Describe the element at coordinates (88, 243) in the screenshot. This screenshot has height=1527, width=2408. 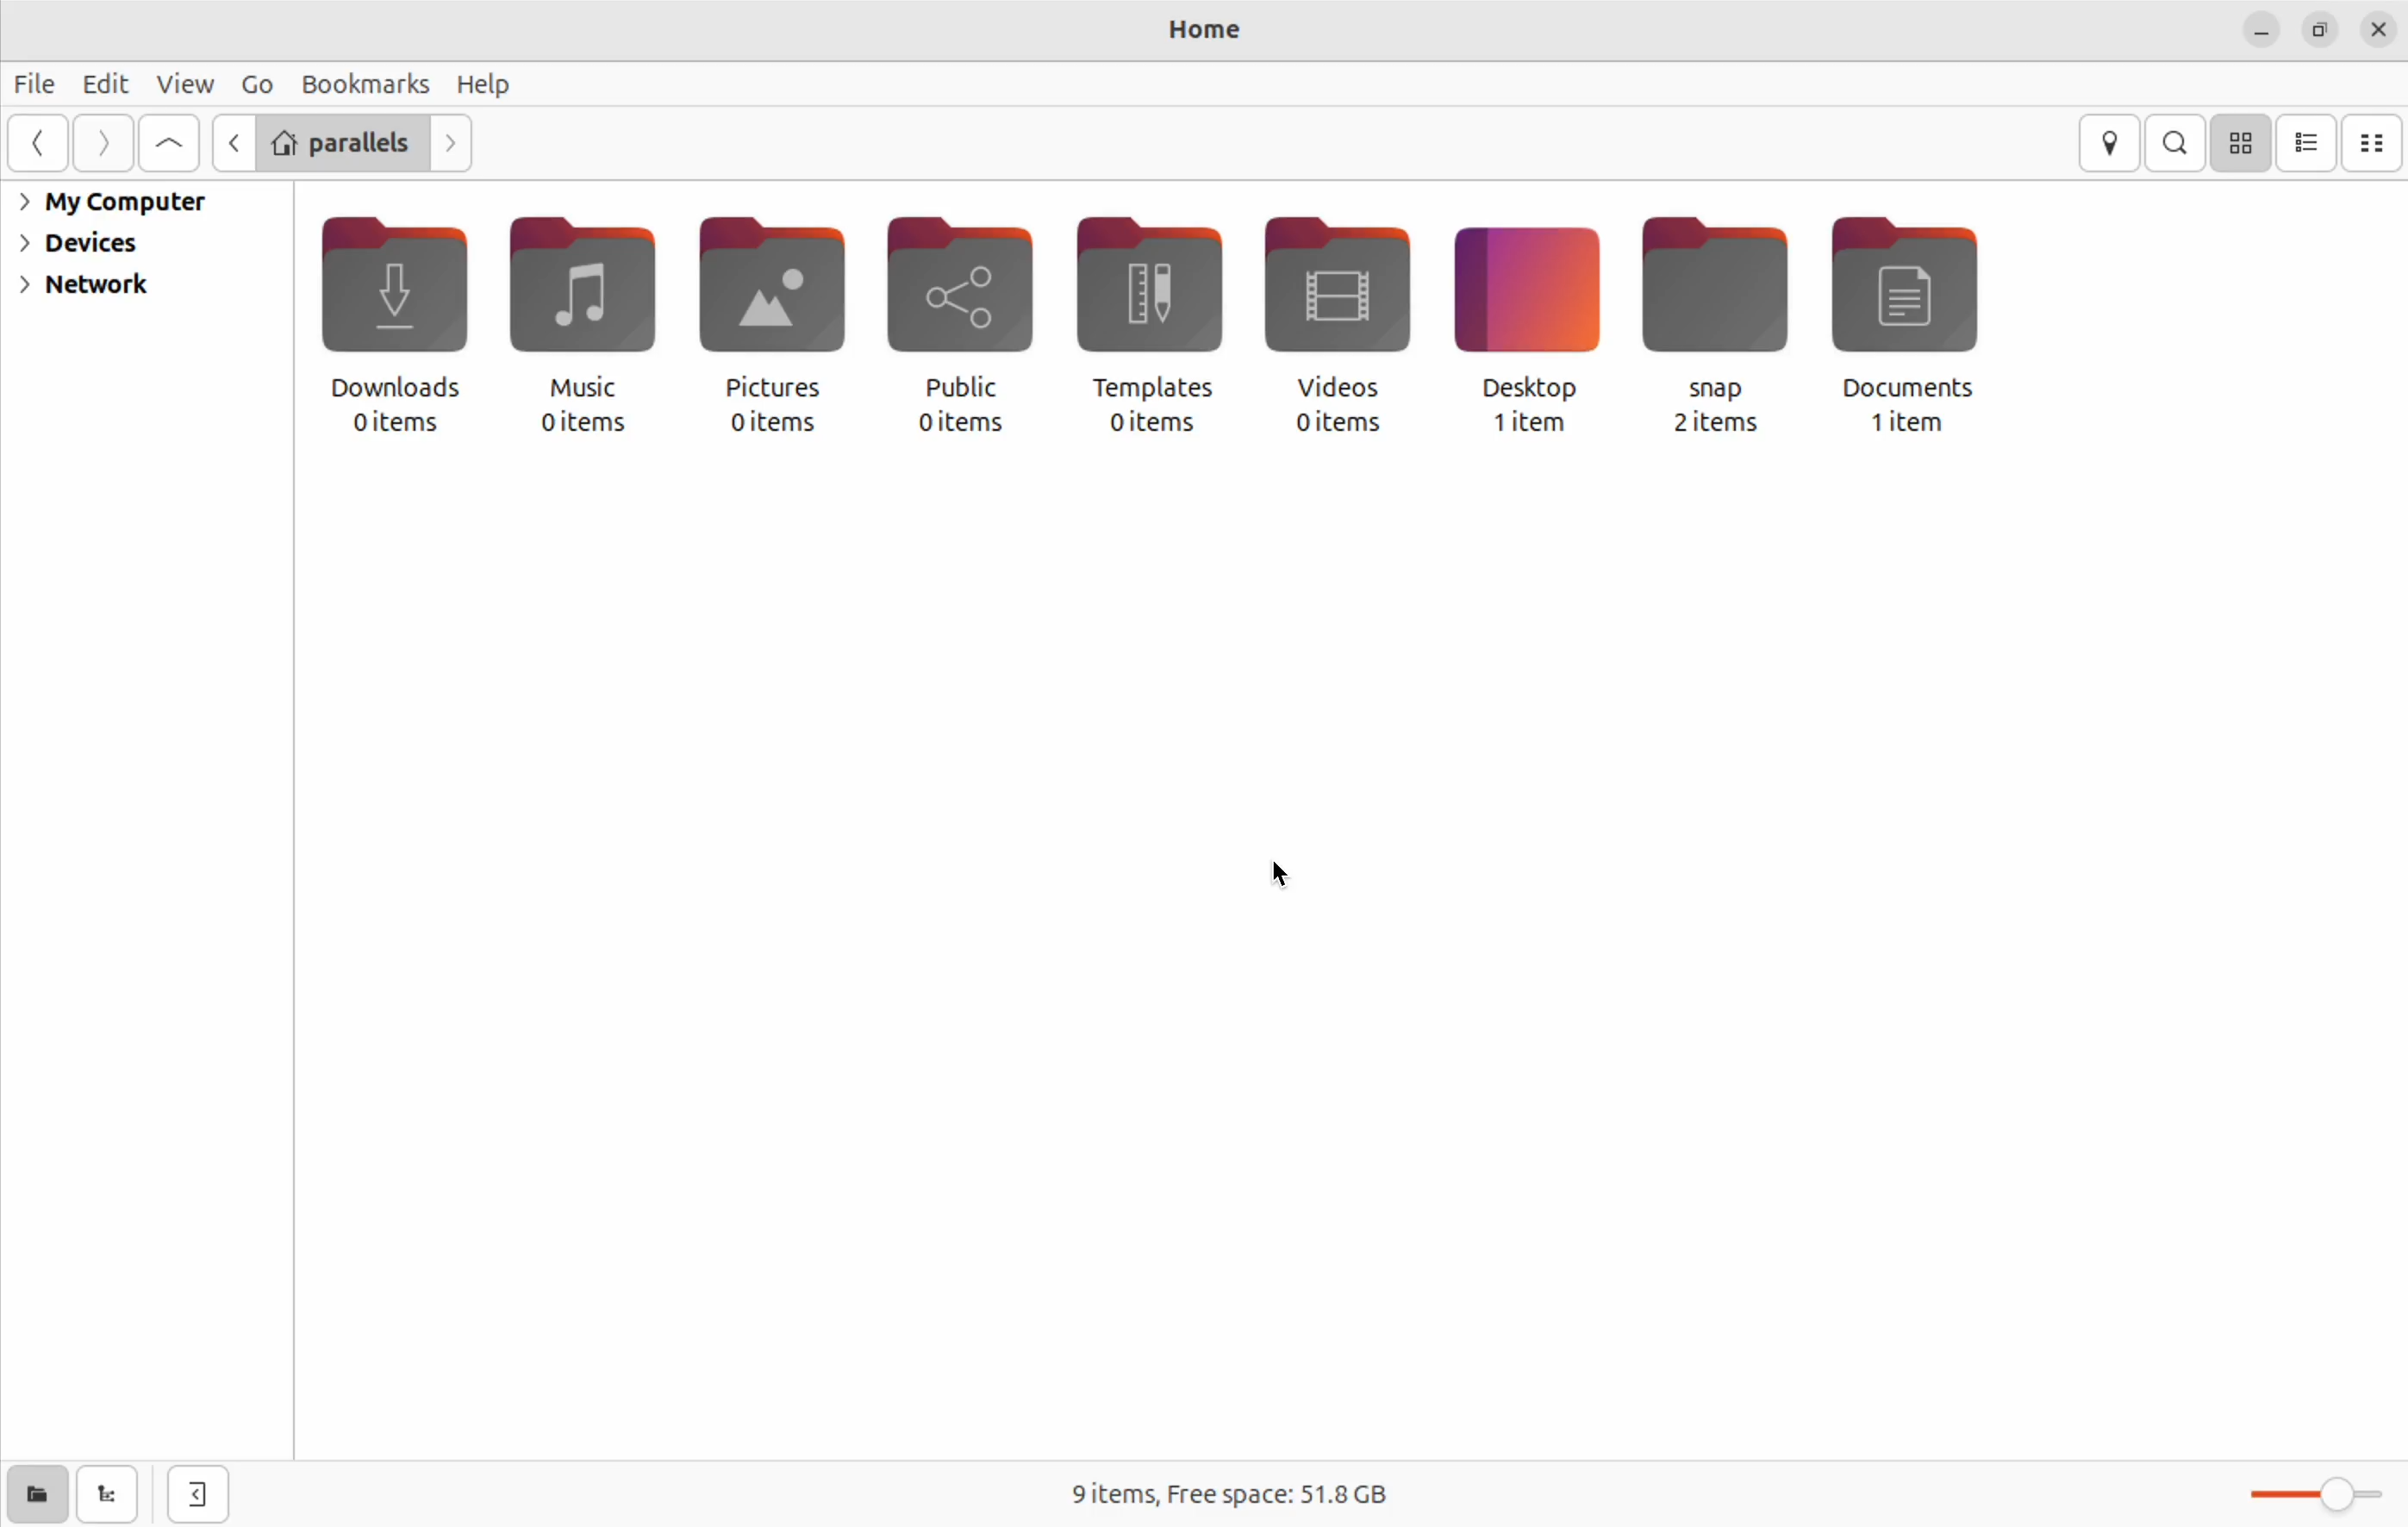
I see `devices` at that location.